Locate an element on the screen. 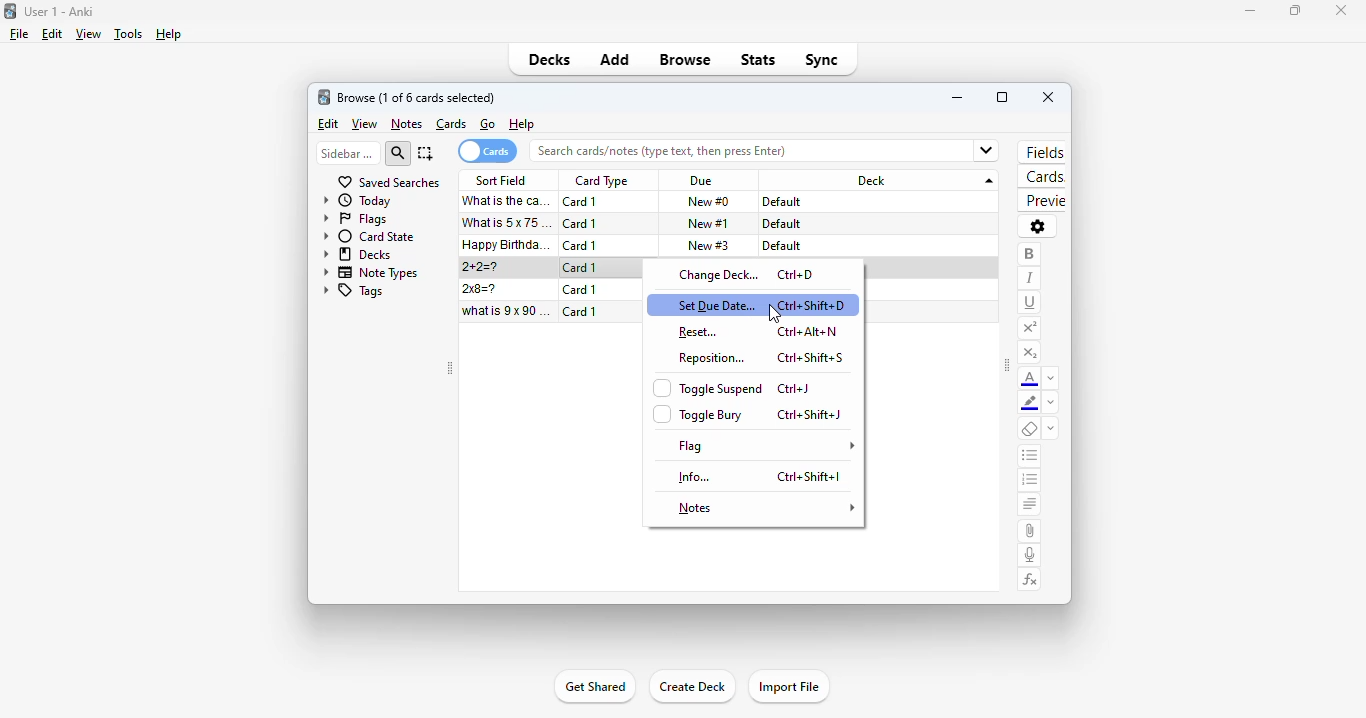 The width and height of the screenshot is (1366, 718). change deck is located at coordinates (719, 274).